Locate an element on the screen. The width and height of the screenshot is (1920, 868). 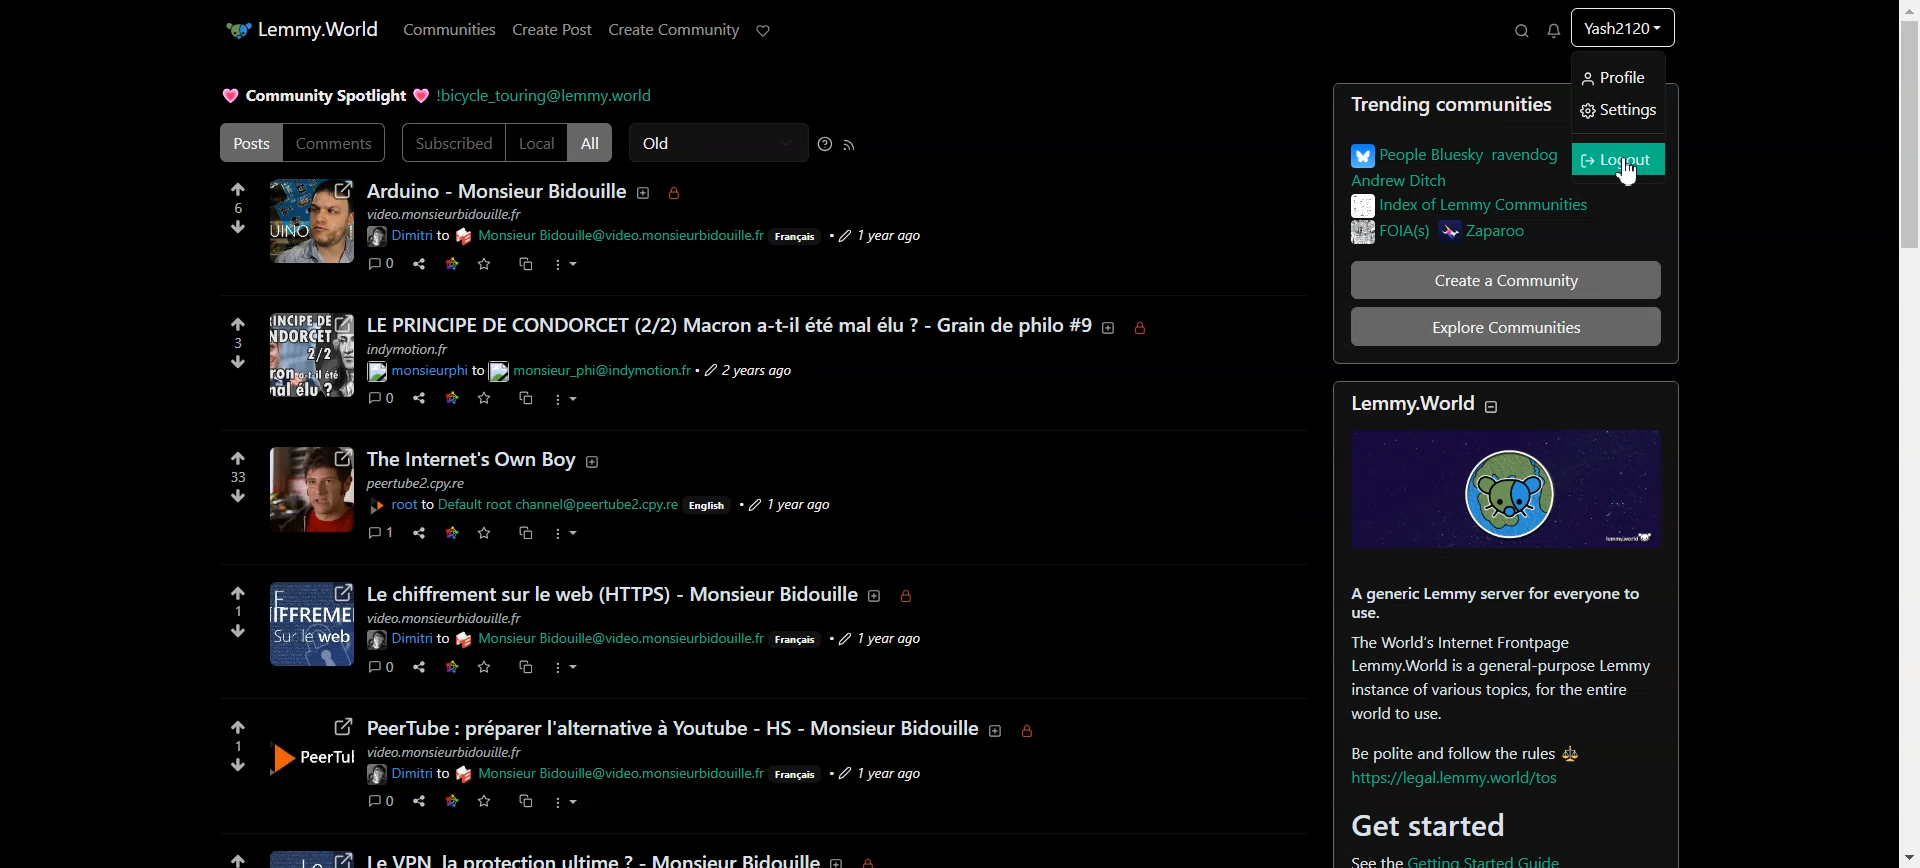
Hyperlink is located at coordinates (408, 235).